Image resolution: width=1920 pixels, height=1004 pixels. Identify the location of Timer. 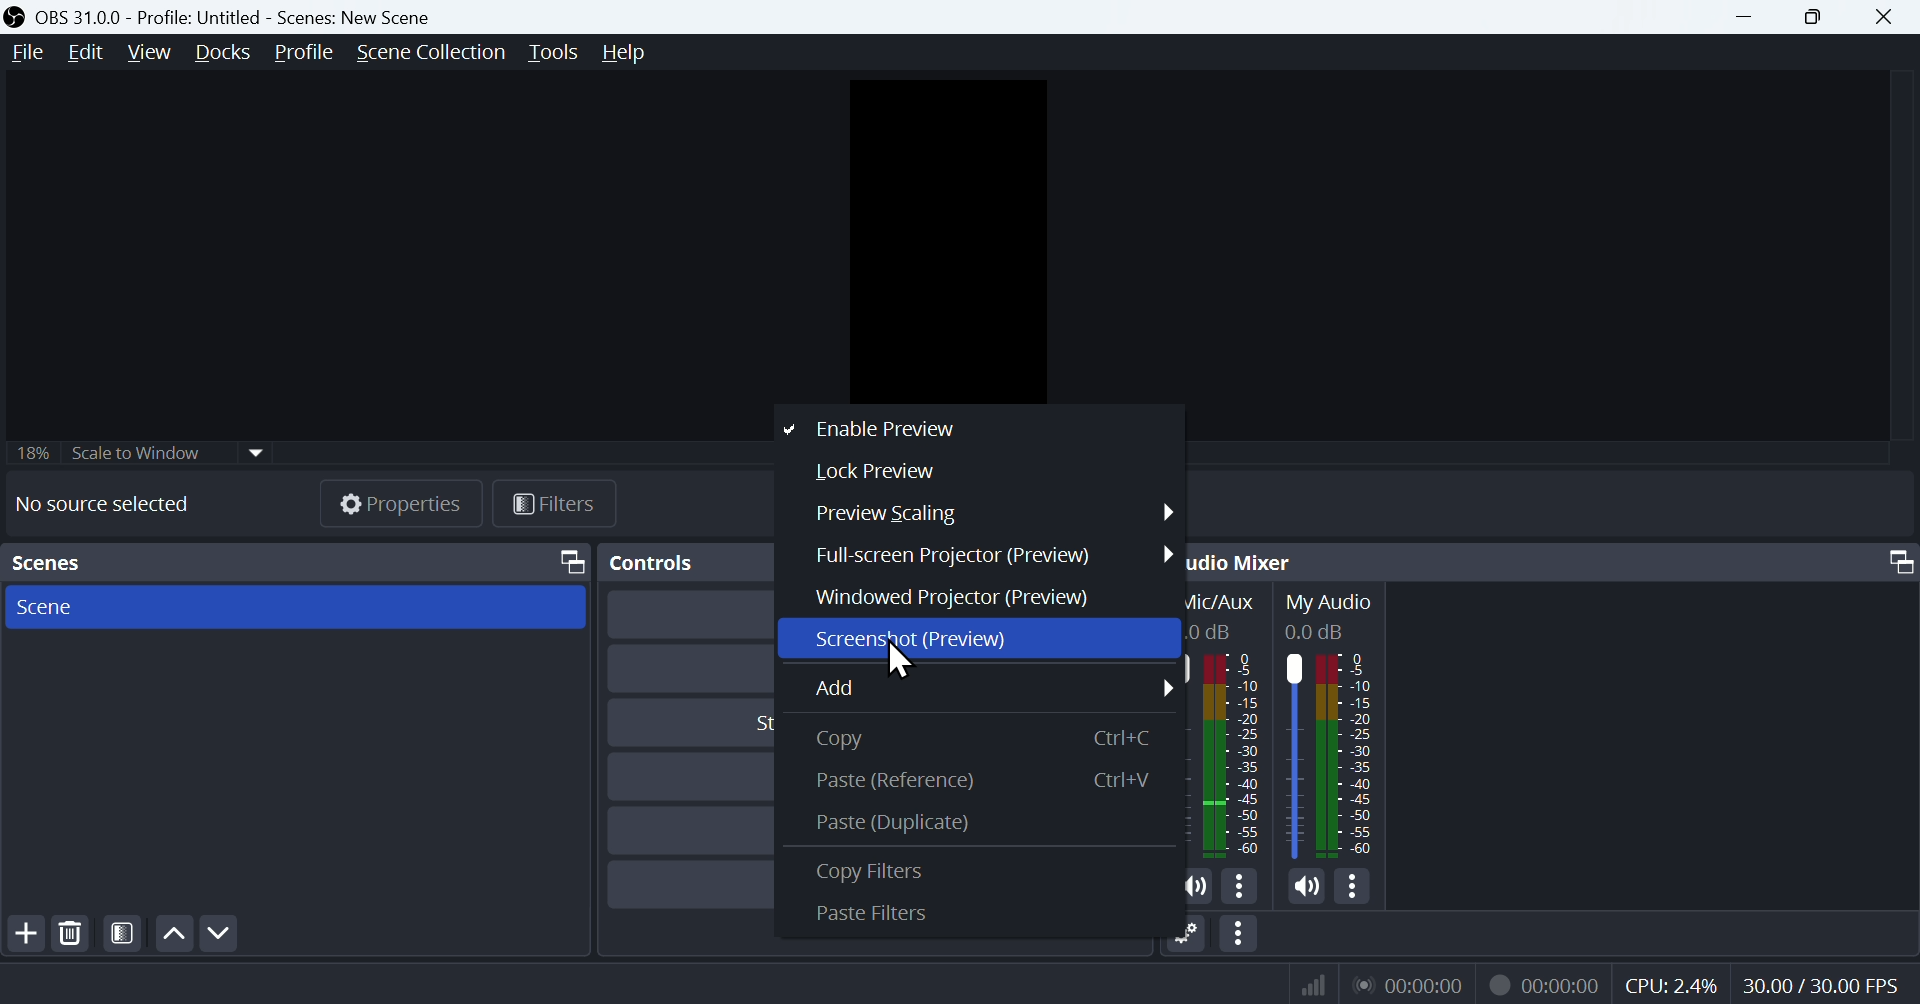
(1414, 984).